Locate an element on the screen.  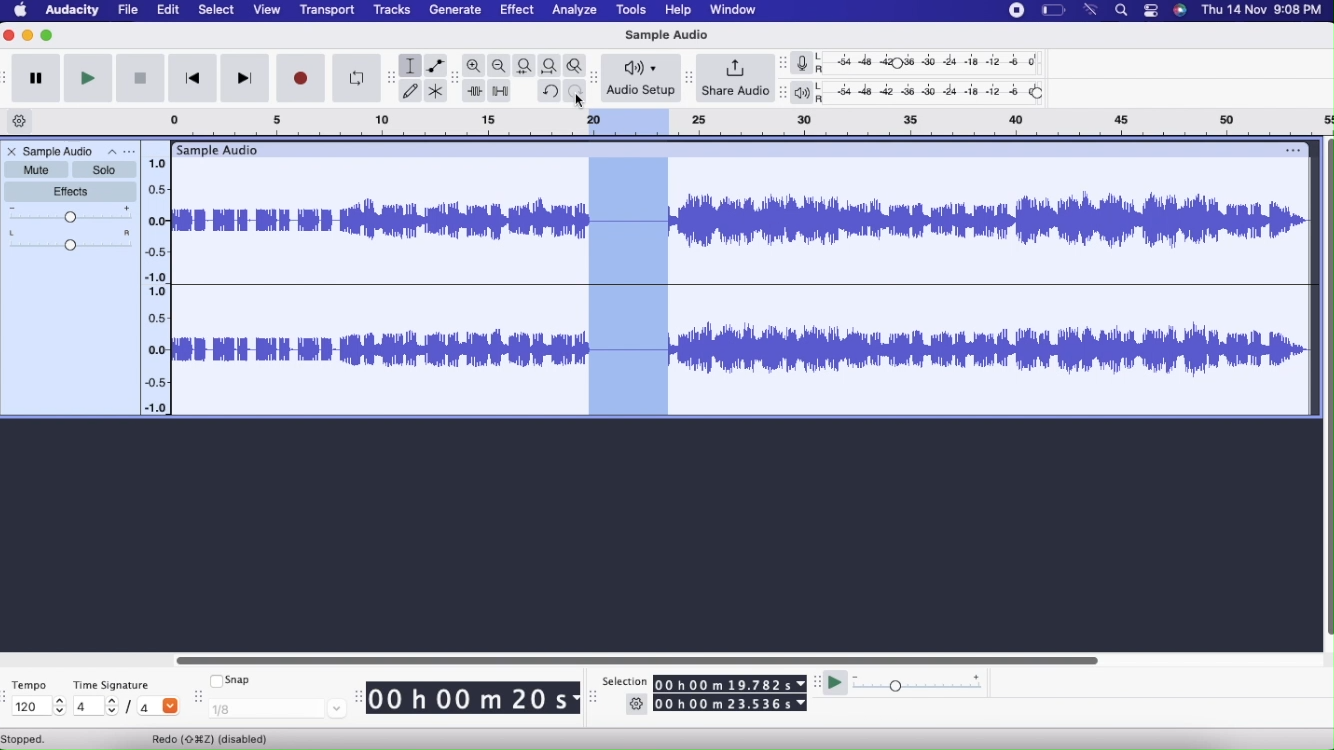
1/8 is located at coordinates (276, 710).